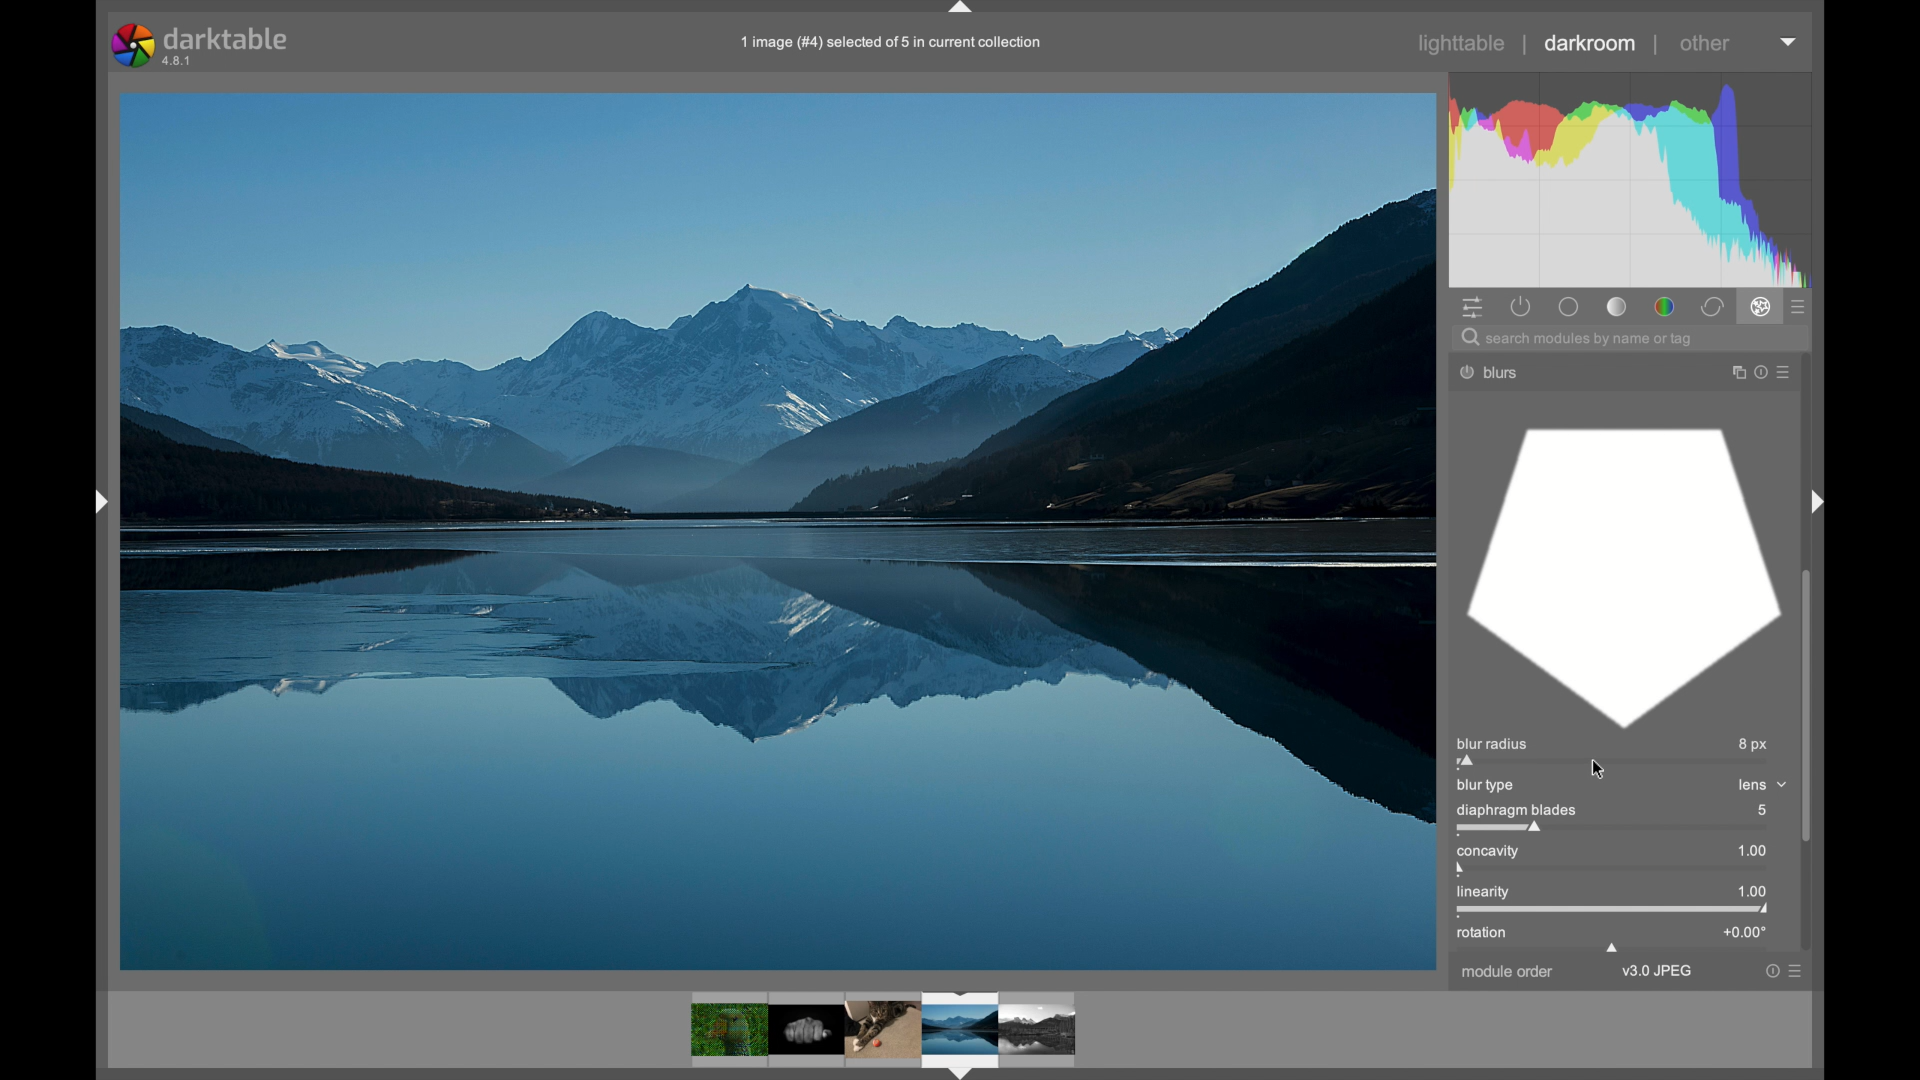 The width and height of the screenshot is (1920, 1080). I want to click on drag handle, so click(1820, 503).